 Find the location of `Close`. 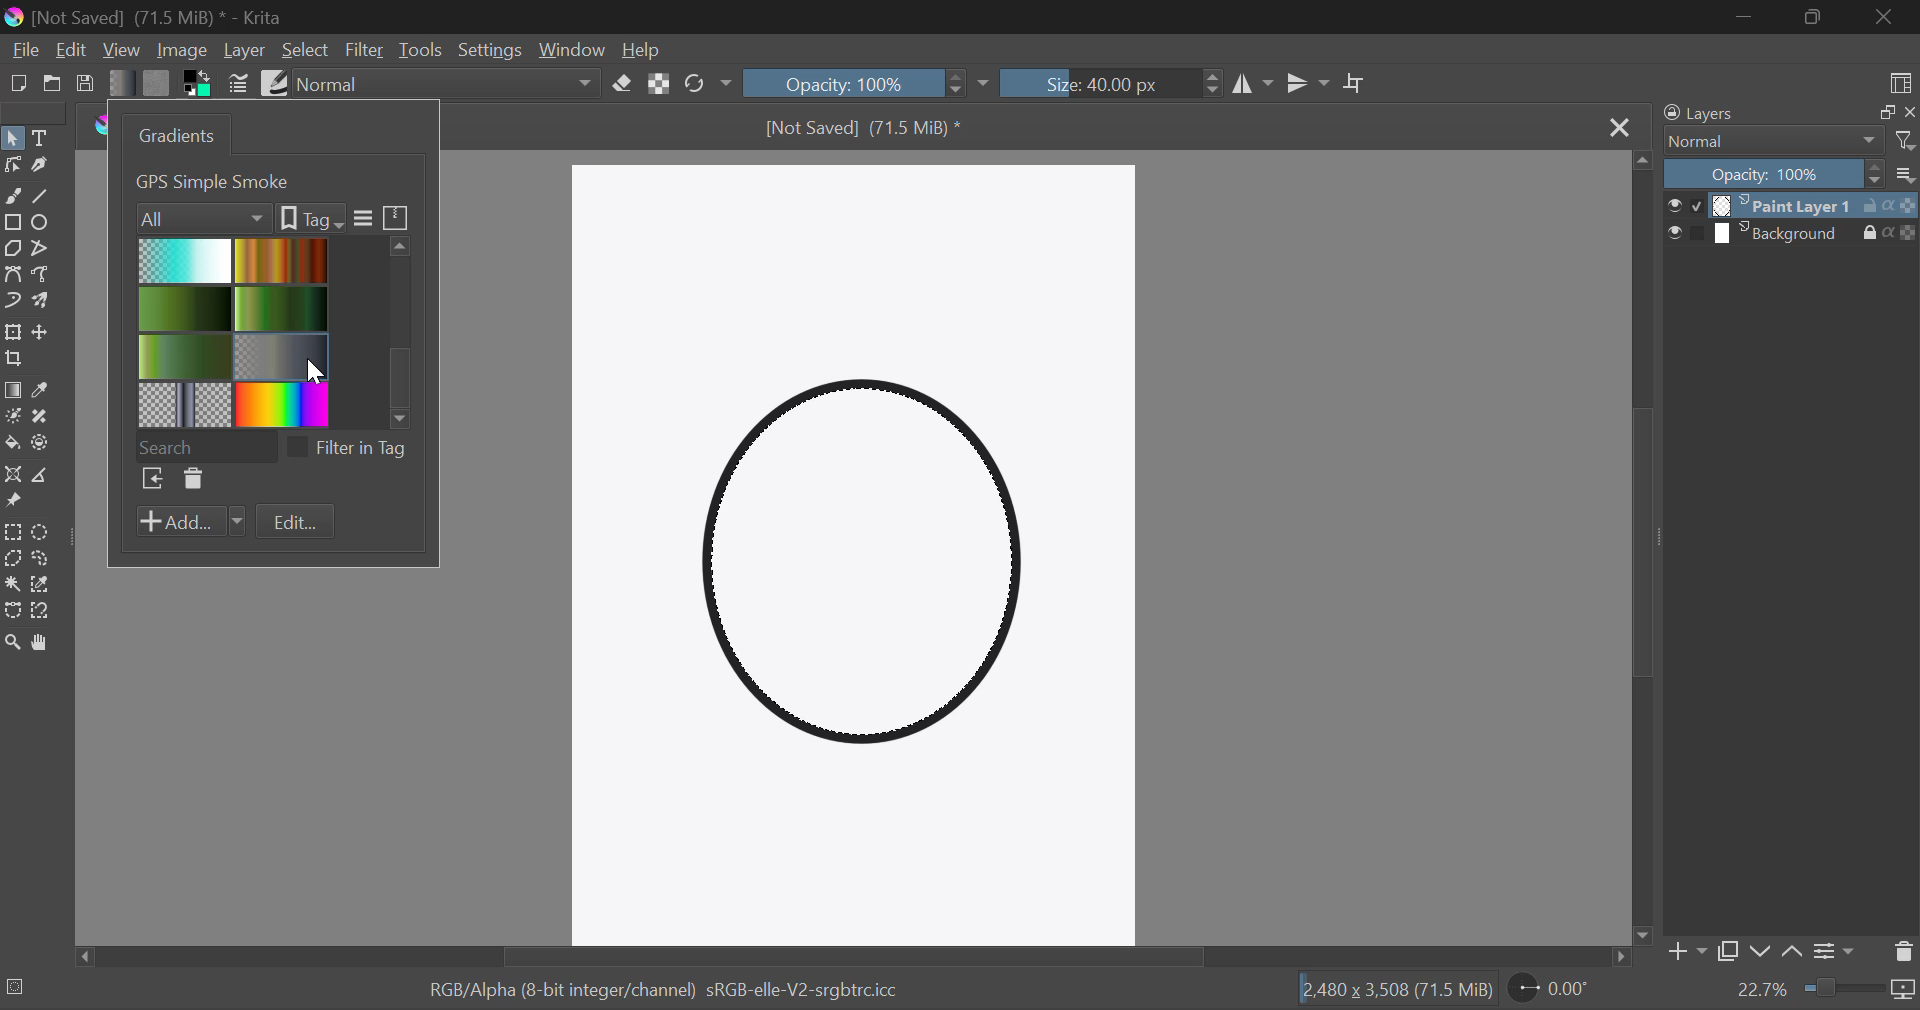

Close is located at coordinates (1889, 18).